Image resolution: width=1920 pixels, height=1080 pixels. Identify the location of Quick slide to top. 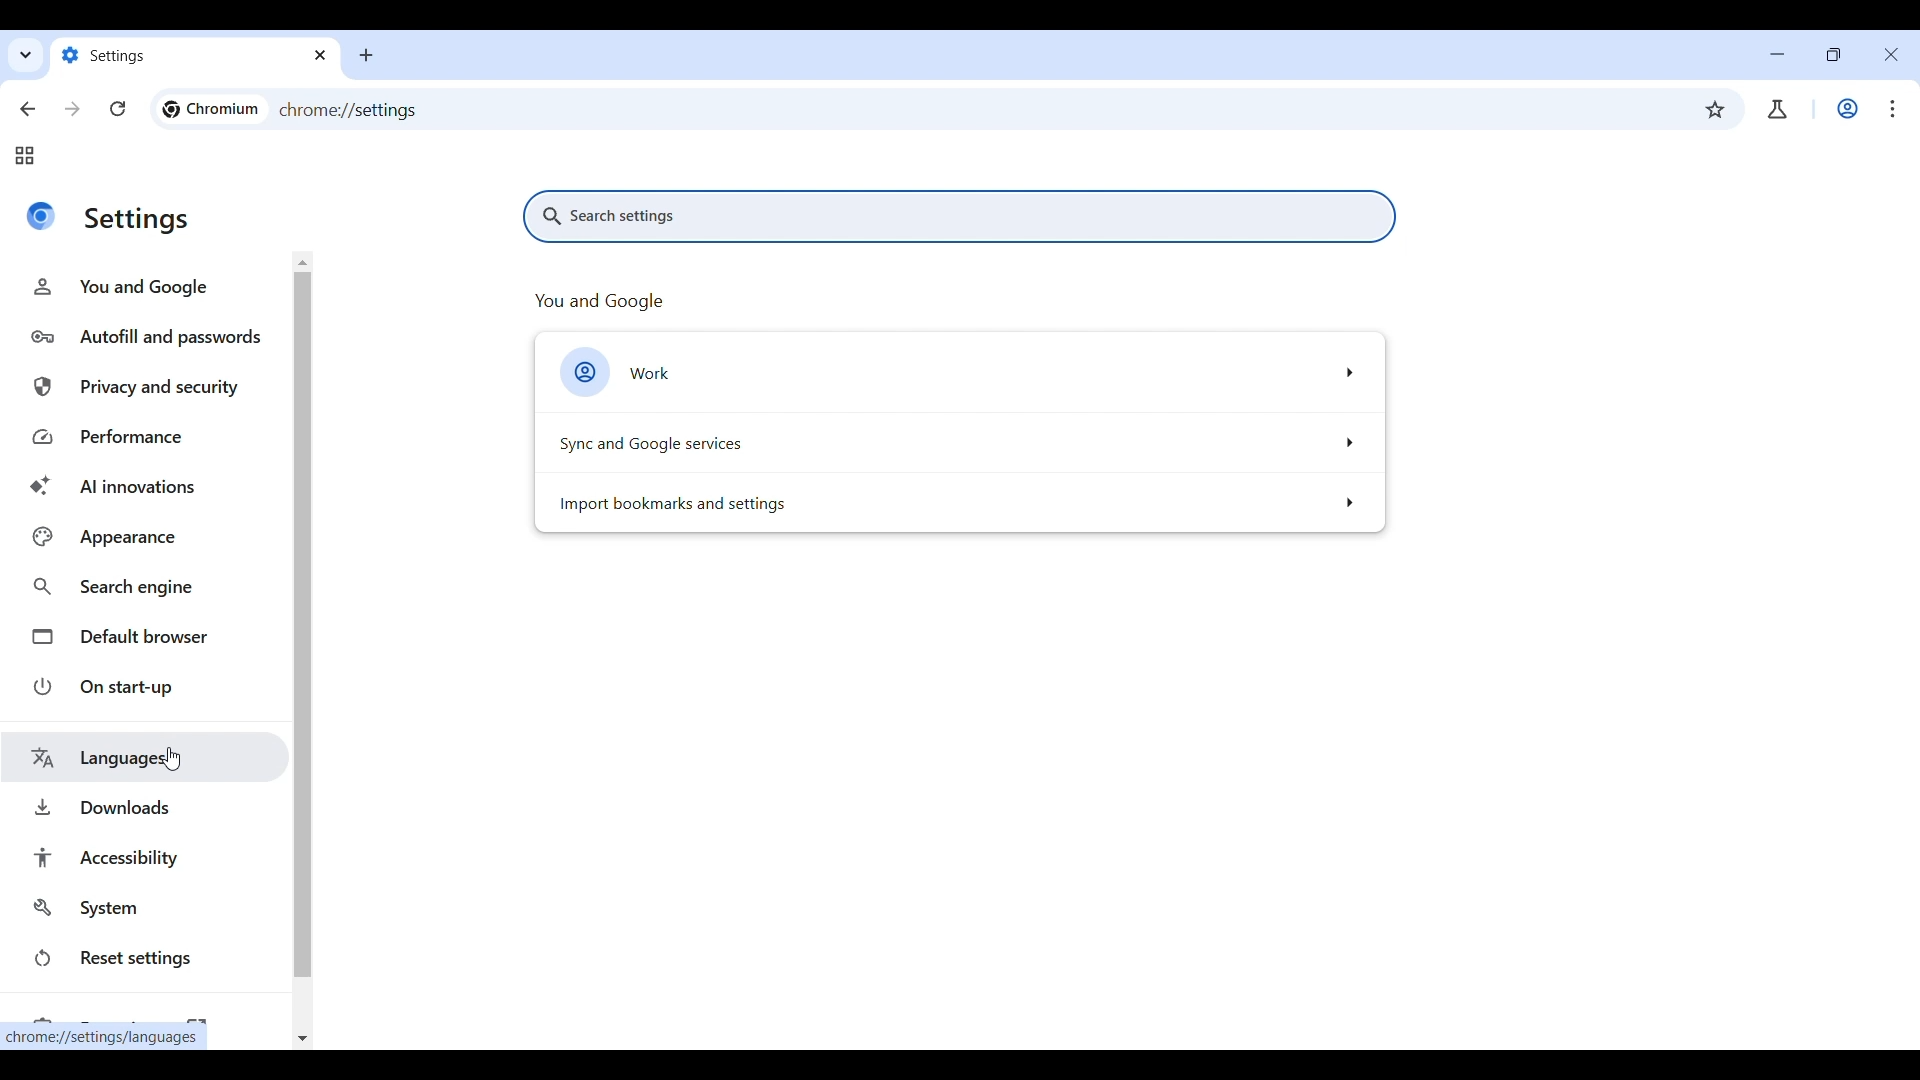
(302, 262).